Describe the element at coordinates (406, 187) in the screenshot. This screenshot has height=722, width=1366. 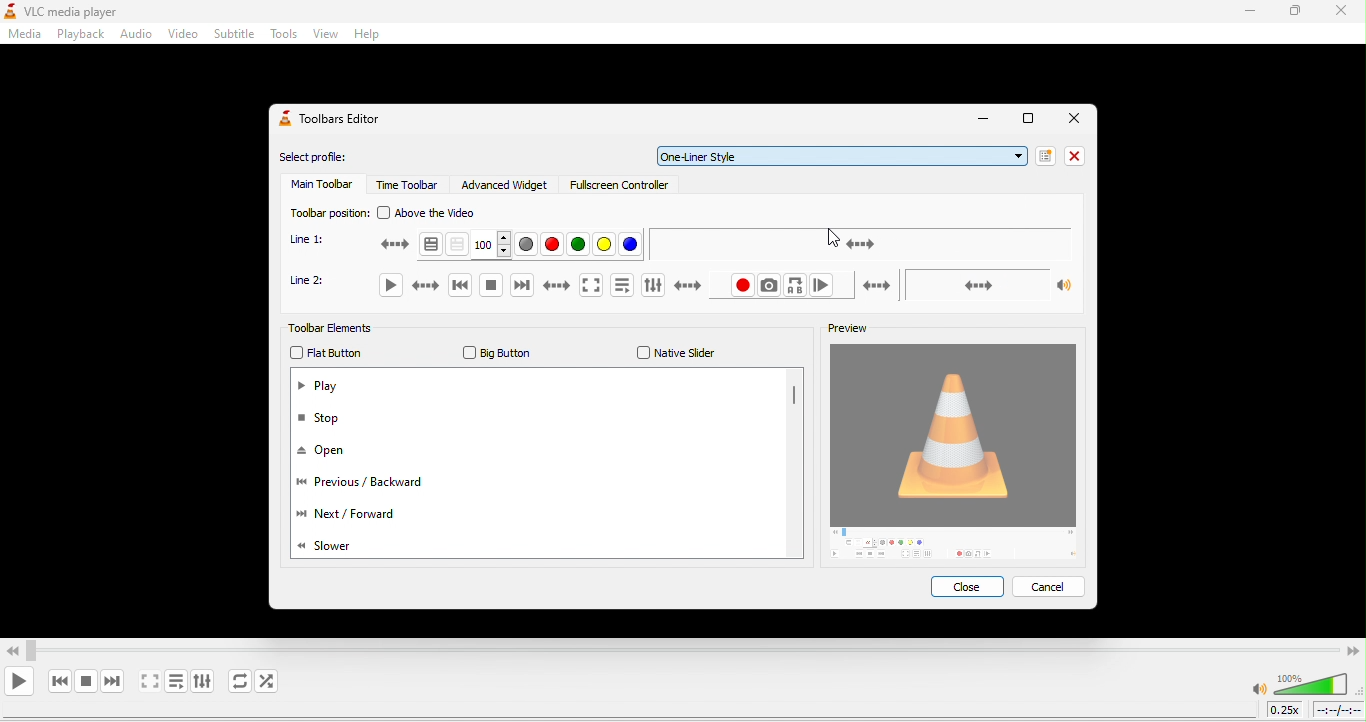
I see `time toolbar` at that location.